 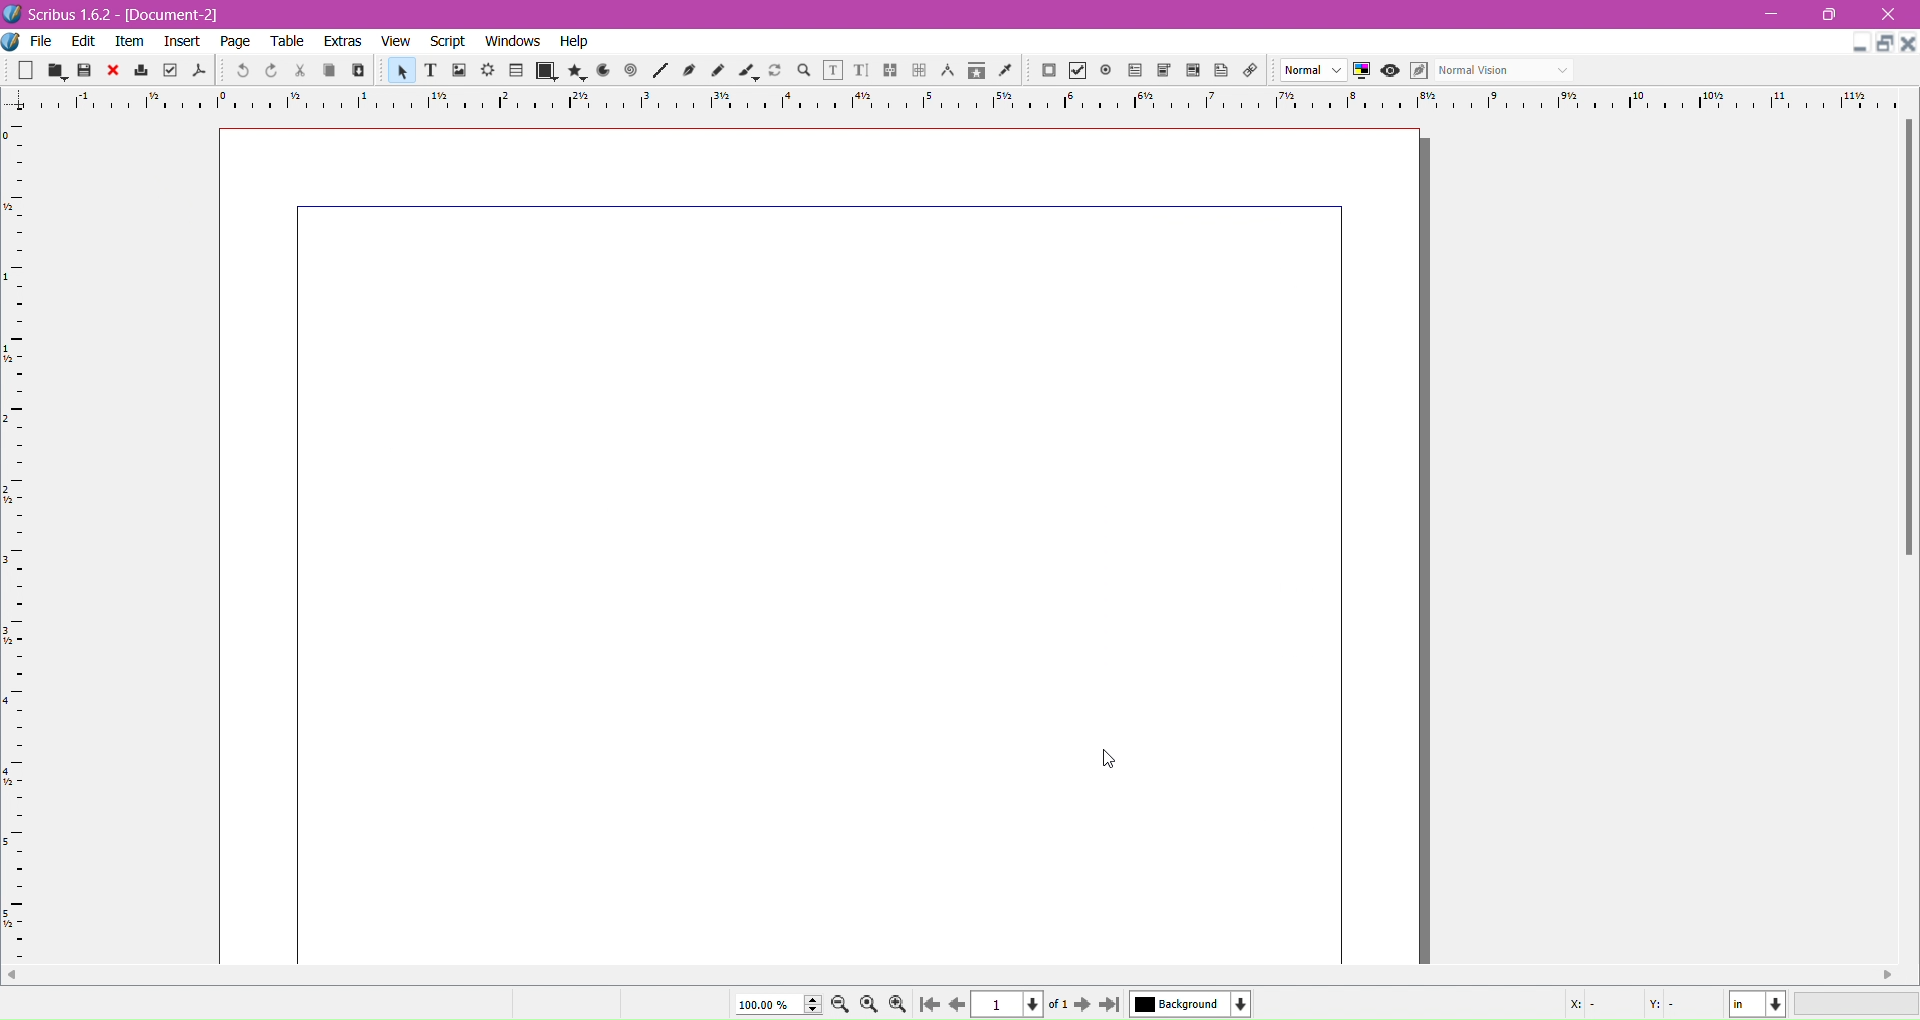 I want to click on copy, so click(x=332, y=72).